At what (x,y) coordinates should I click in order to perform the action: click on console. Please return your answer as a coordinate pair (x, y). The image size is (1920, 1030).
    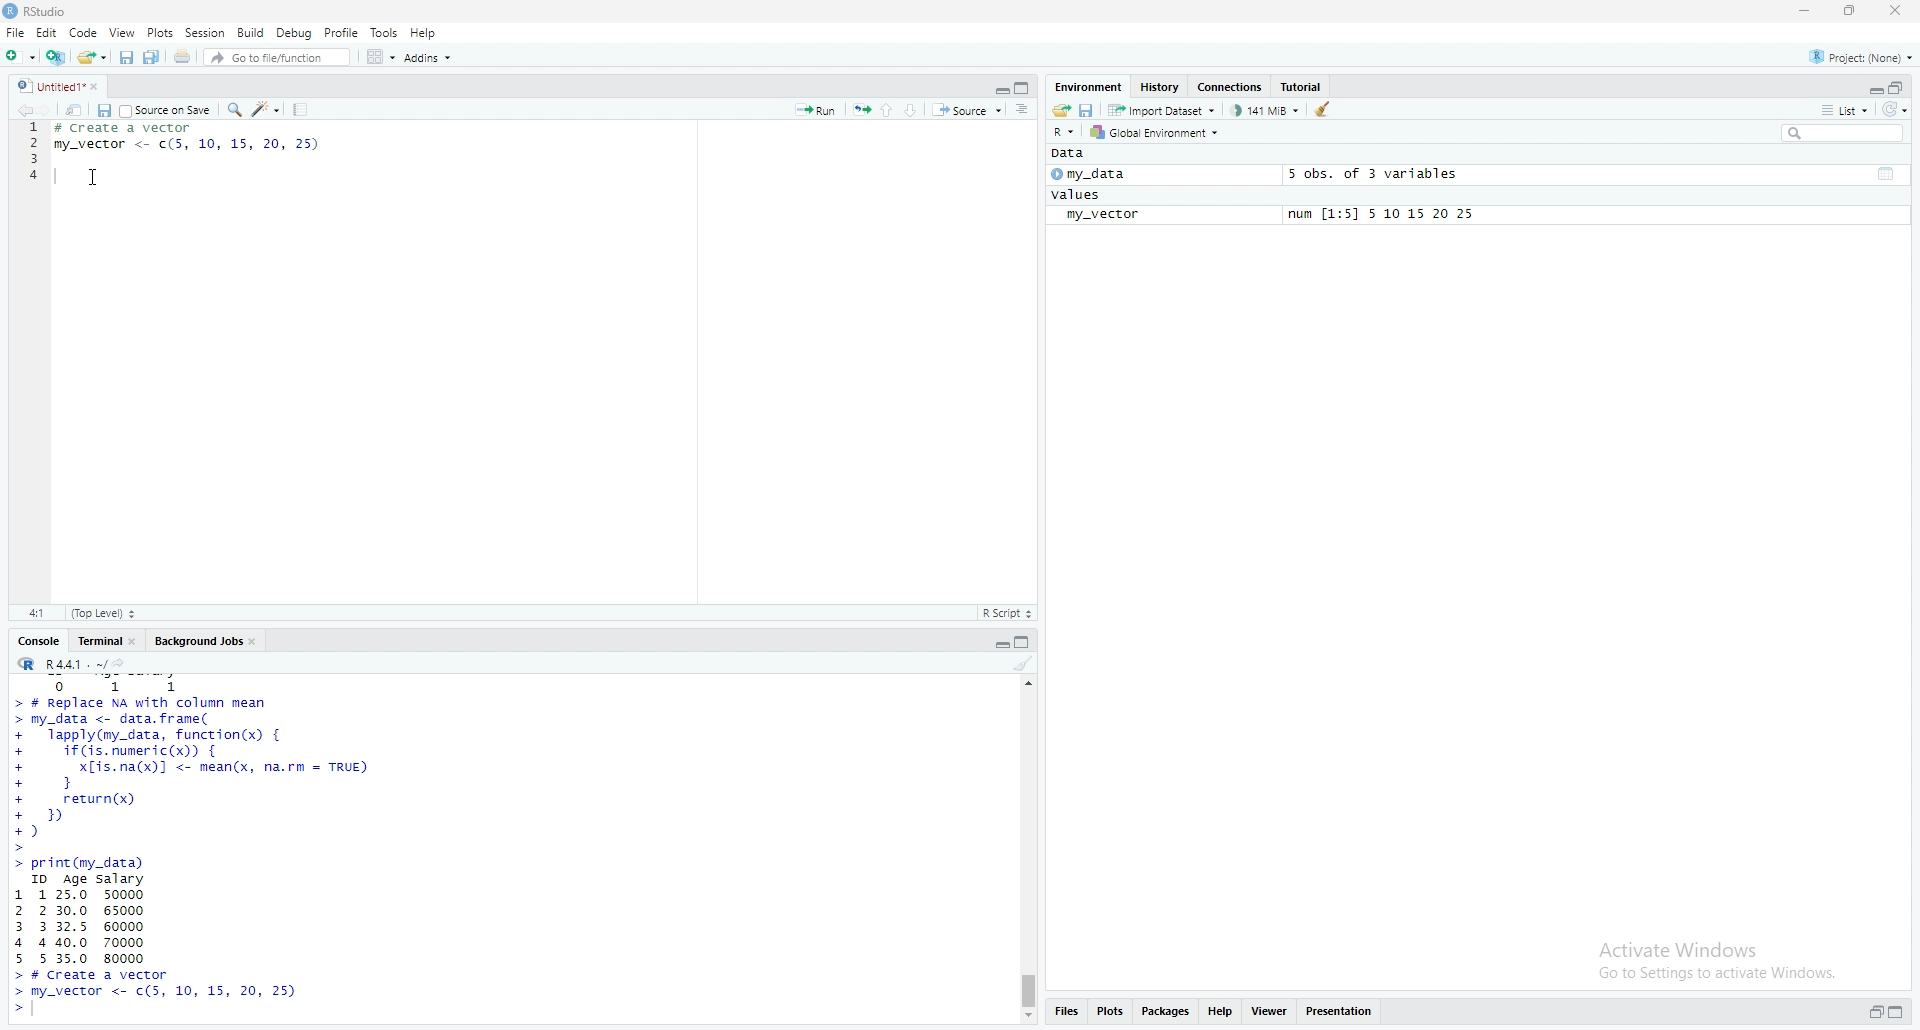
    Looking at the image, I should click on (40, 641).